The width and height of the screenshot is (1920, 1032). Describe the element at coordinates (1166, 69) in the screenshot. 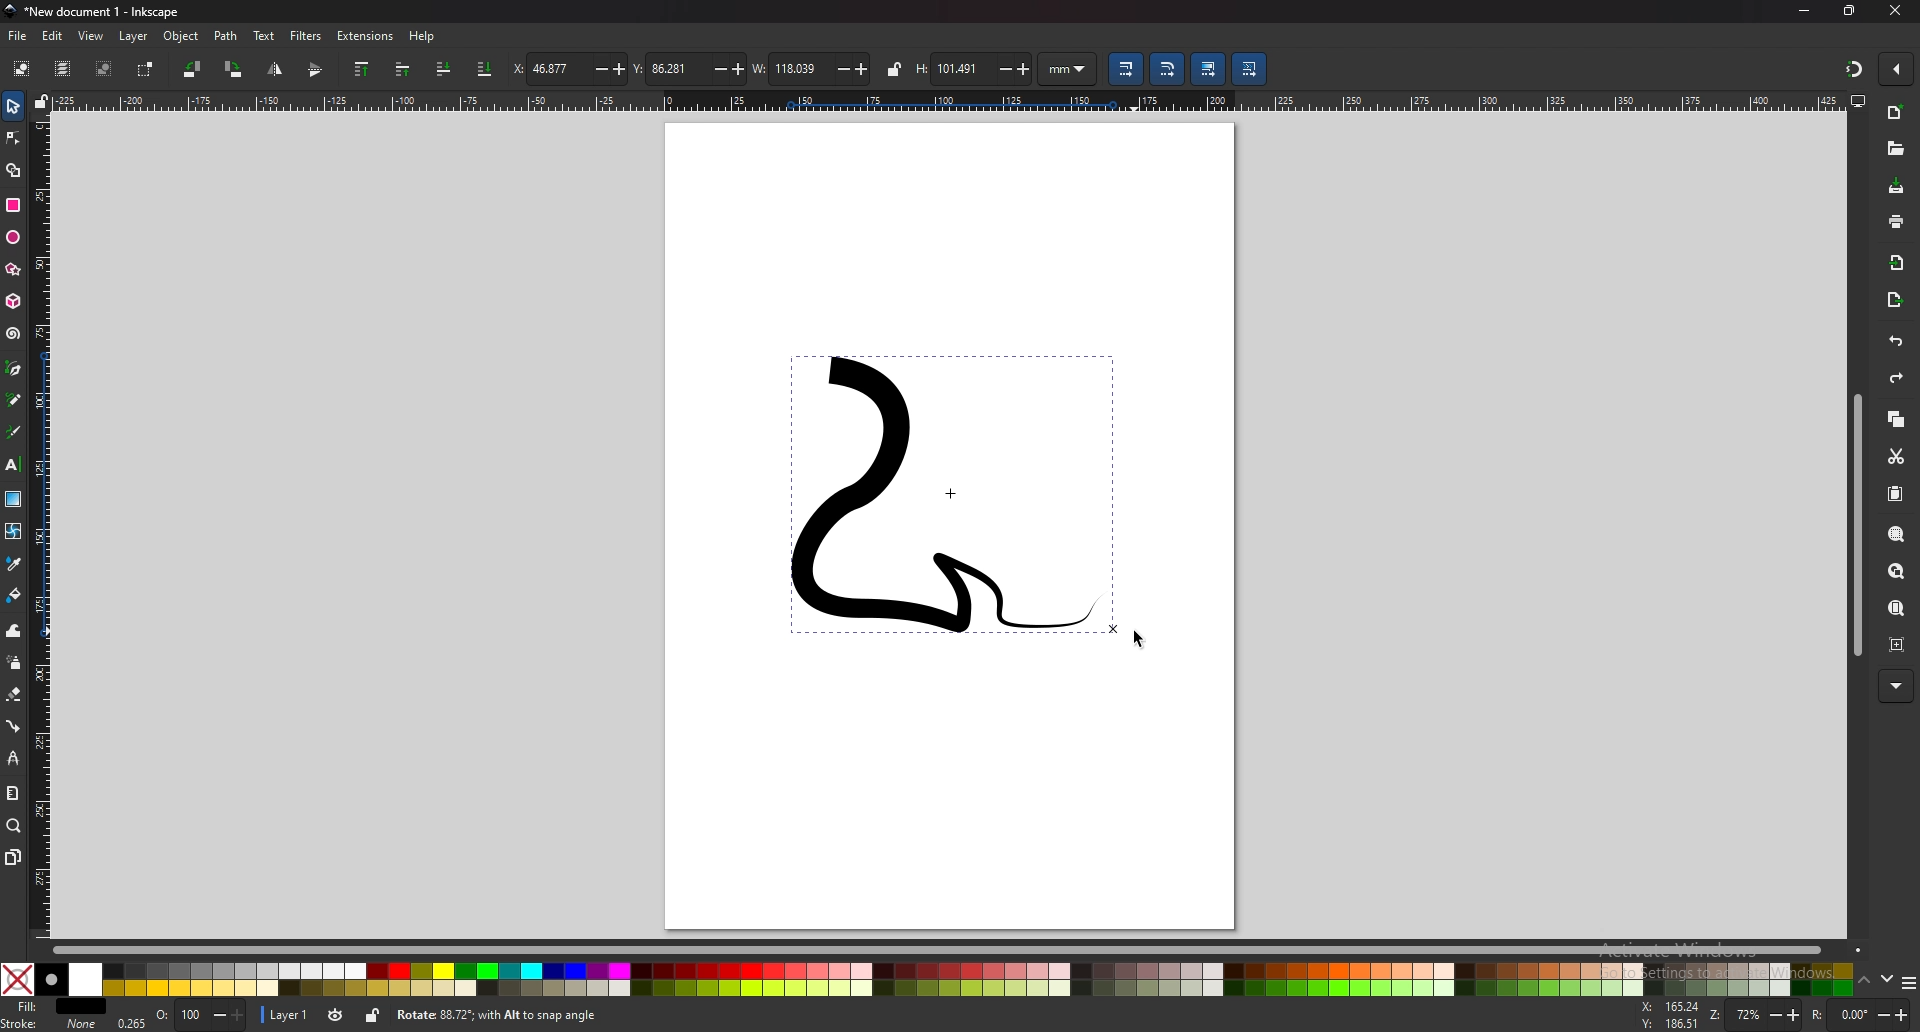

I see `scale radii` at that location.